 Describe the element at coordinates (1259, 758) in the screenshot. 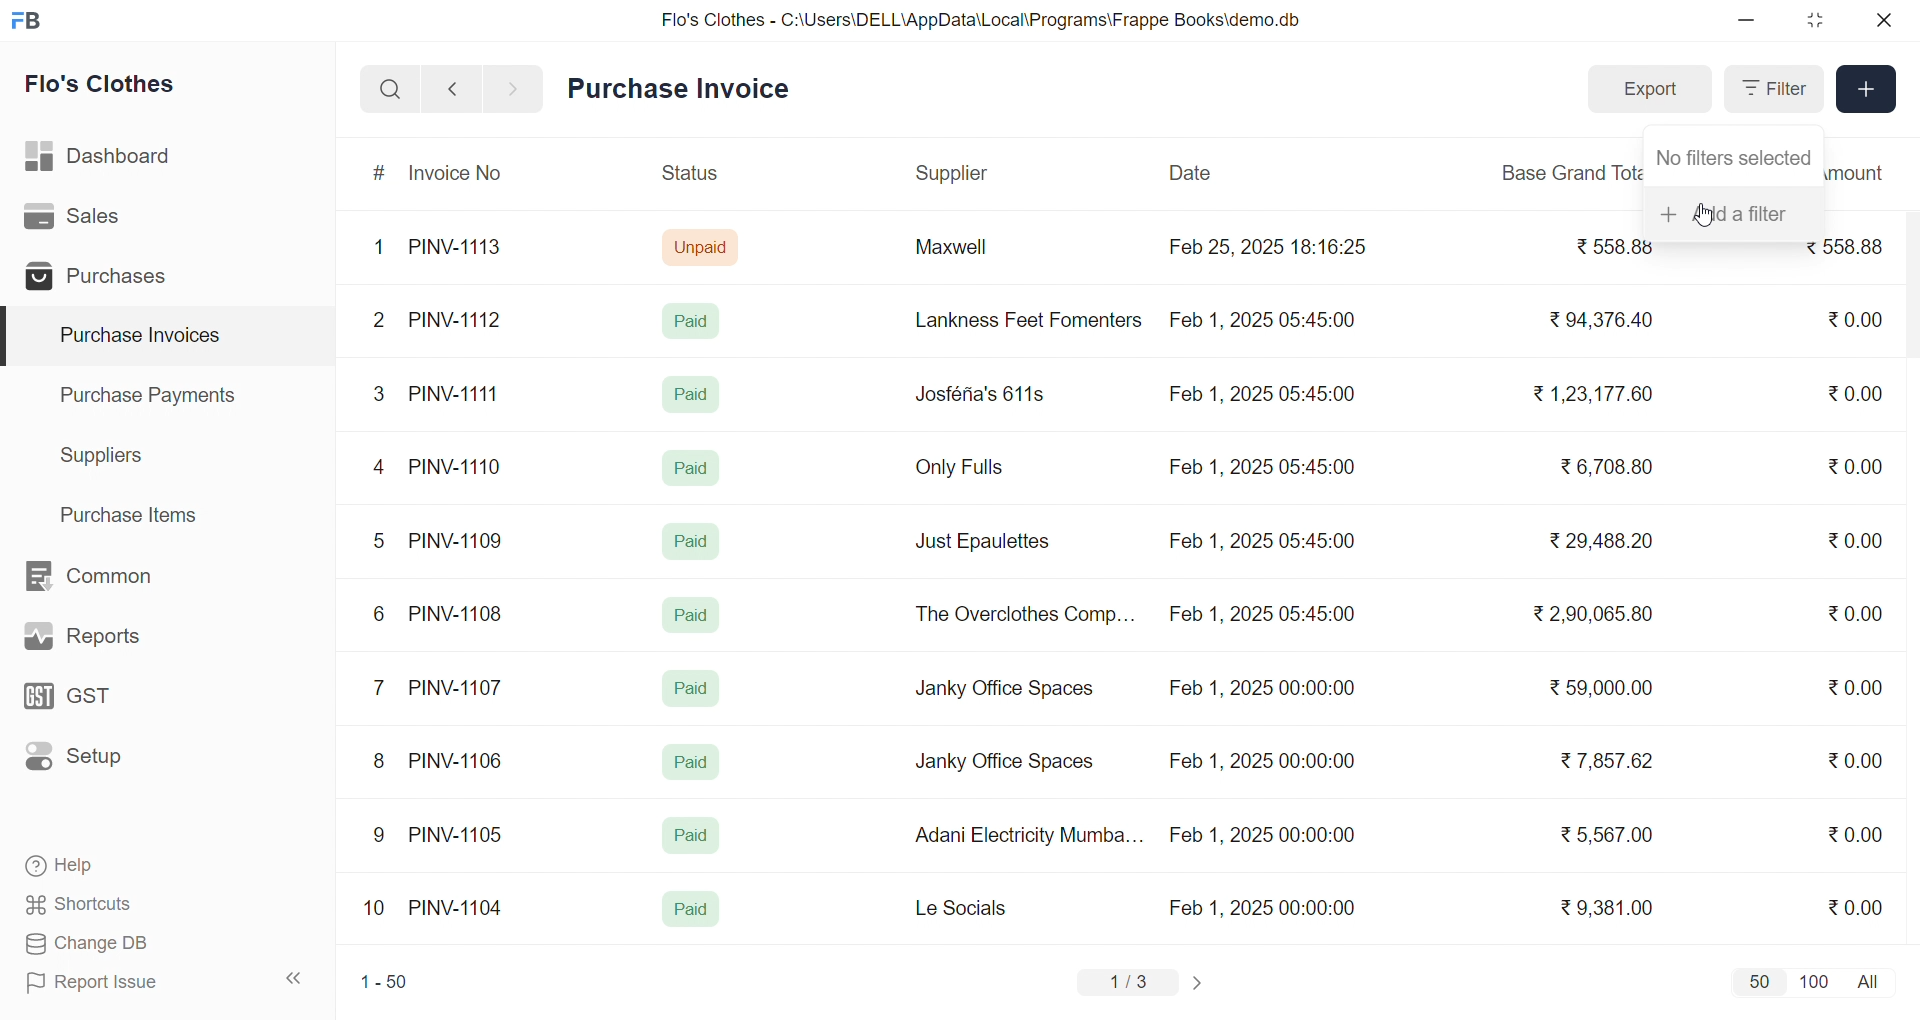

I see `Feb 1, 2025 00:00:00` at that location.